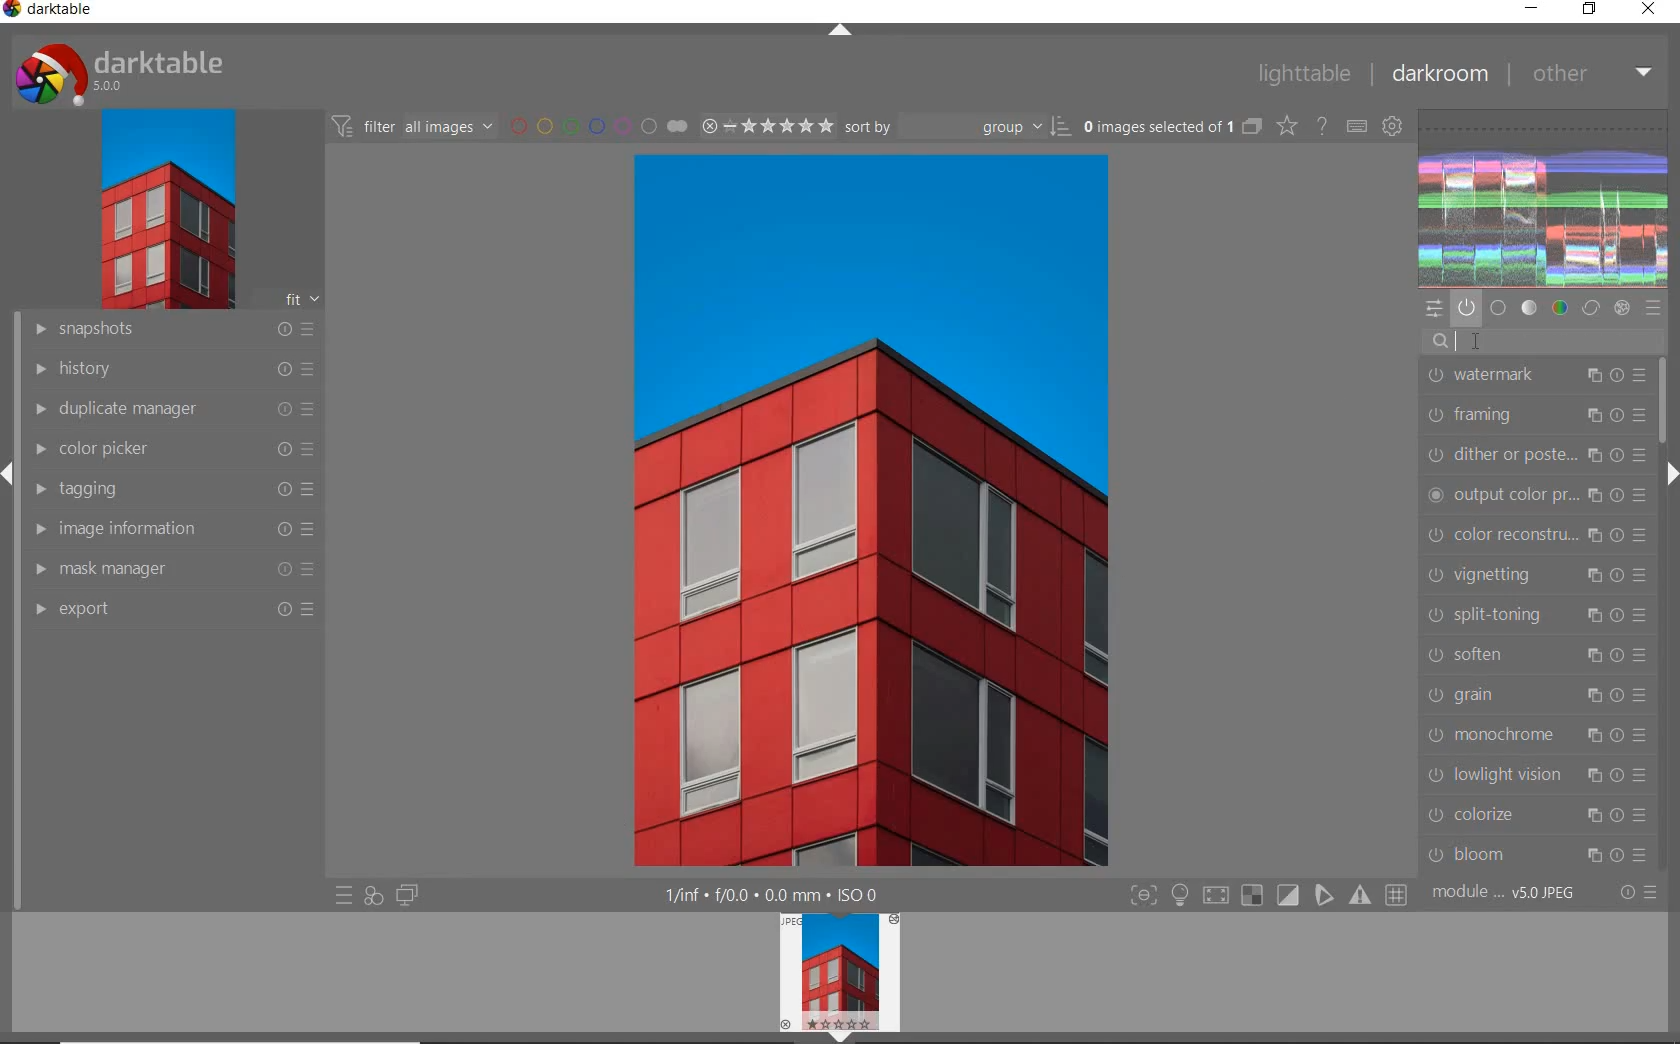 The width and height of the screenshot is (1680, 1044). What do you see at coordinates (344, 896) in the screenshot?
I see `quick access to preset` at bounding box center [344, 896].